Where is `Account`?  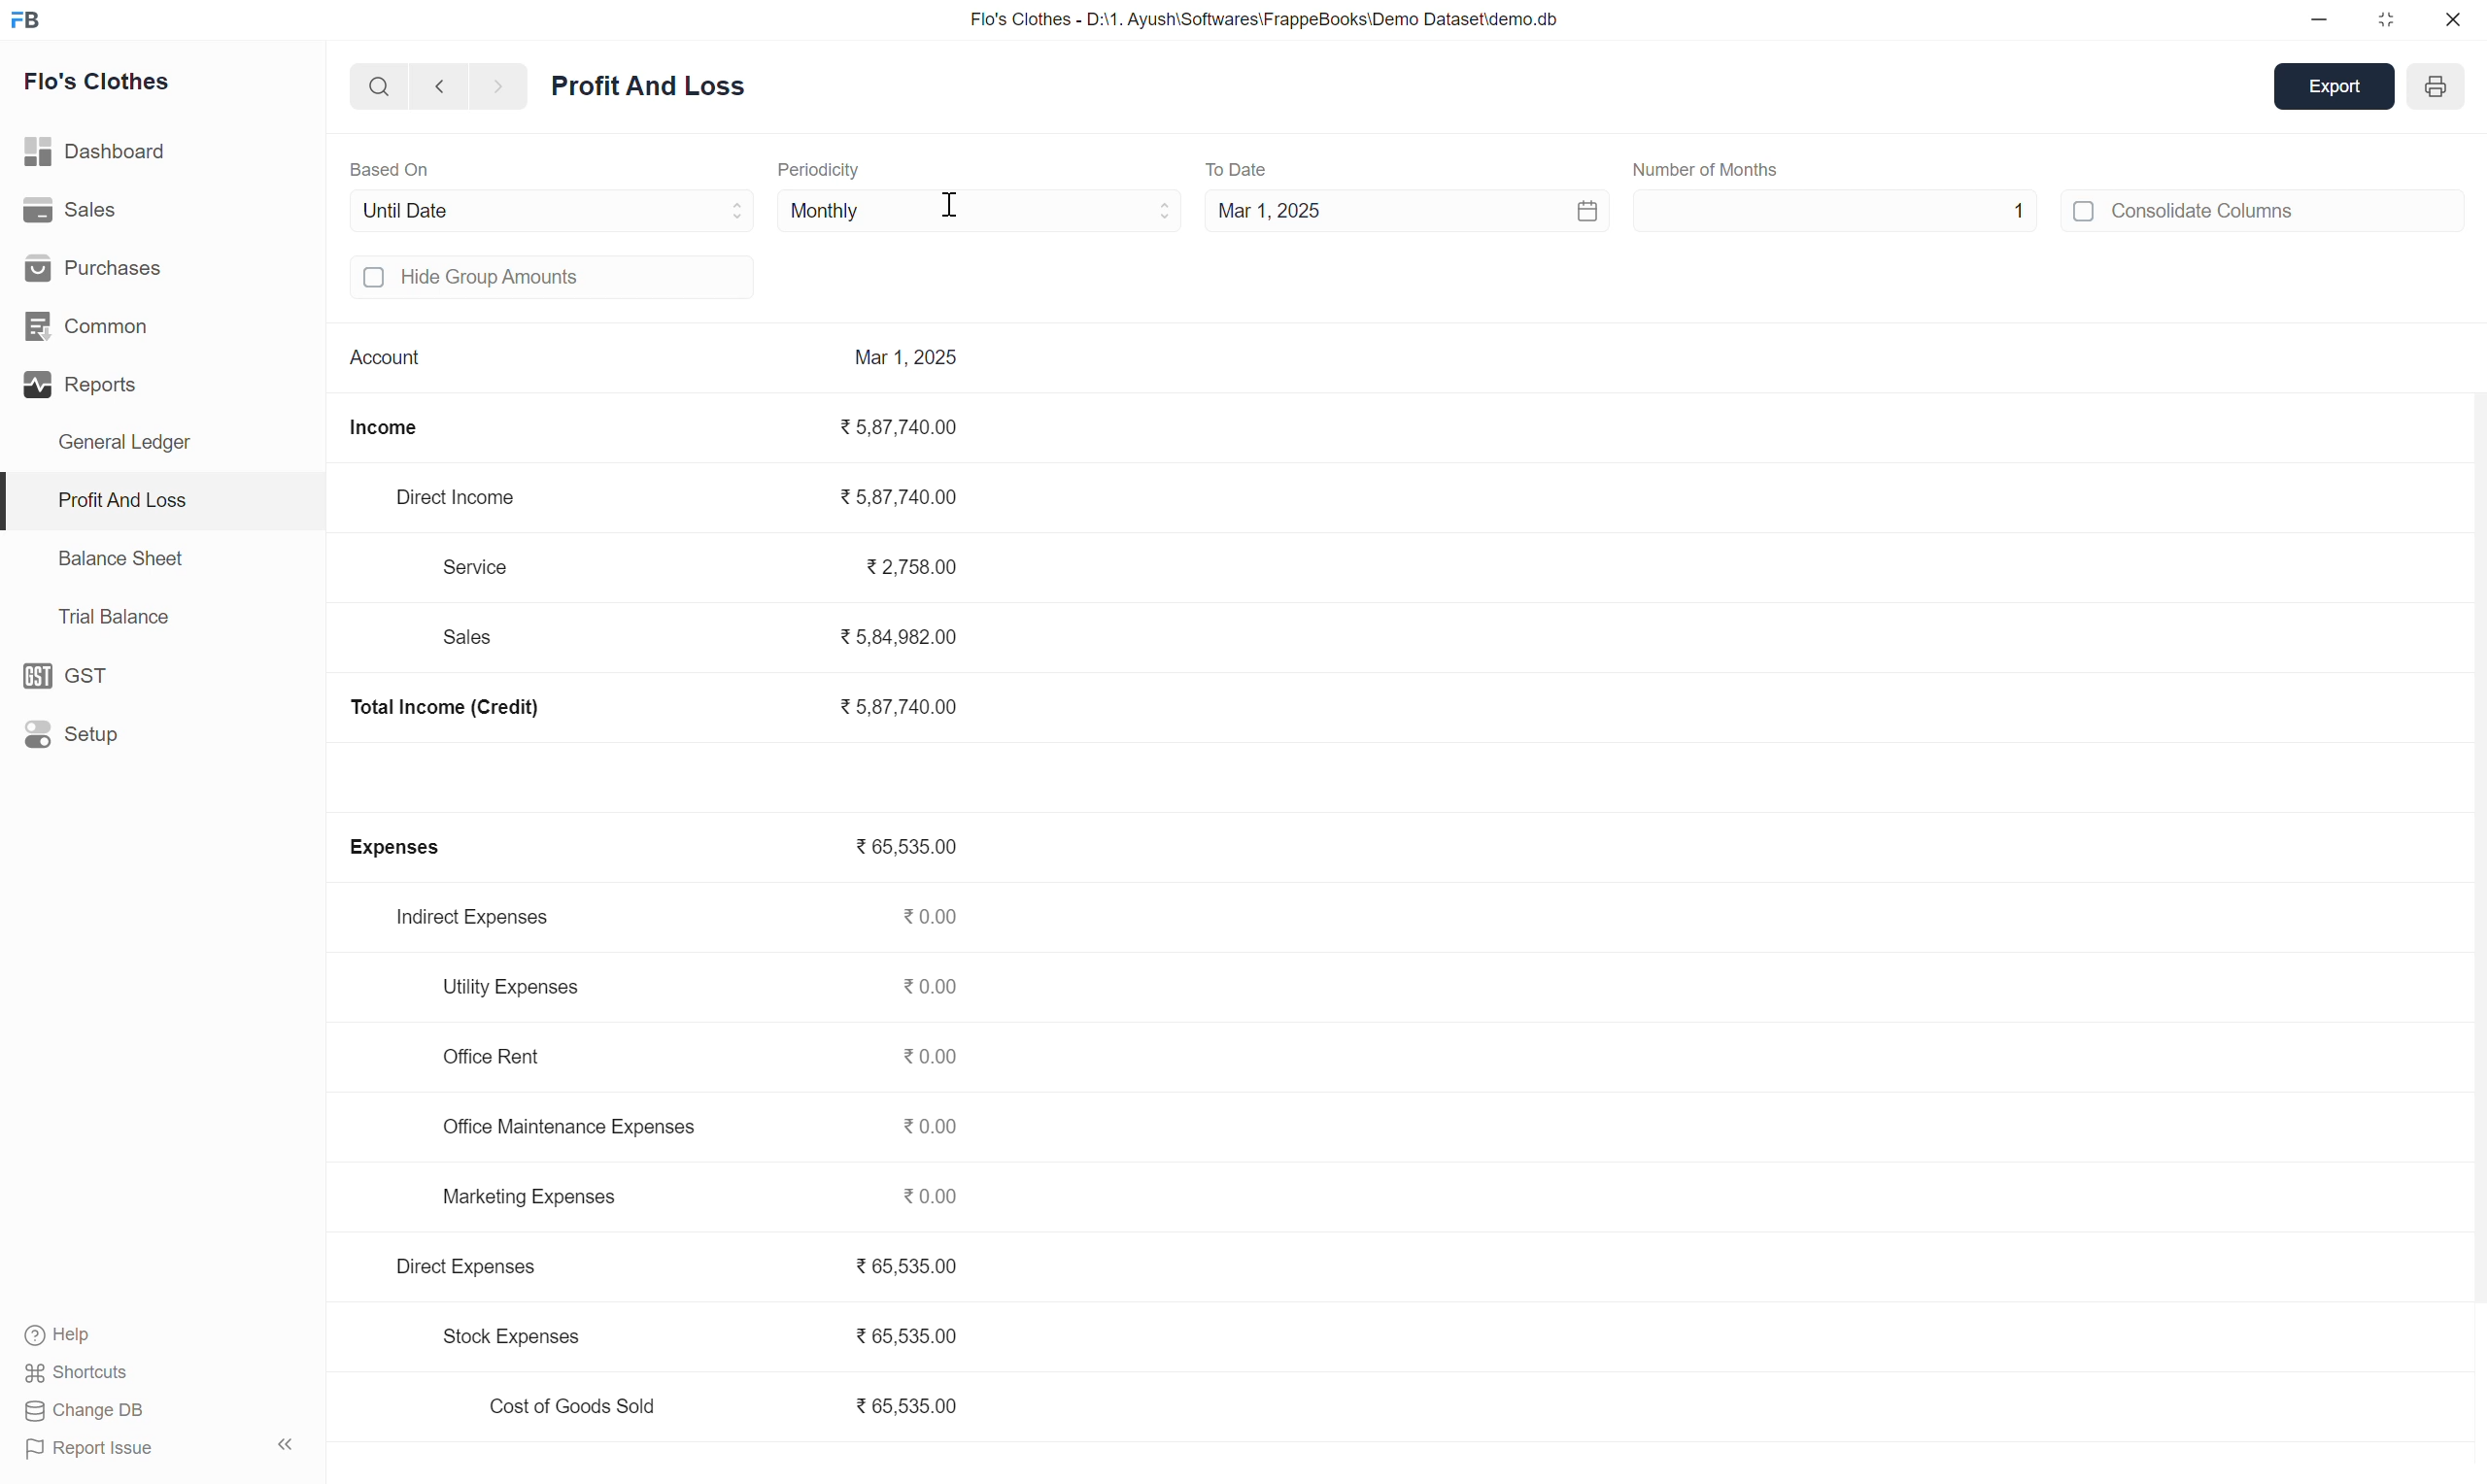 Account is located at coordinates (381, 353).